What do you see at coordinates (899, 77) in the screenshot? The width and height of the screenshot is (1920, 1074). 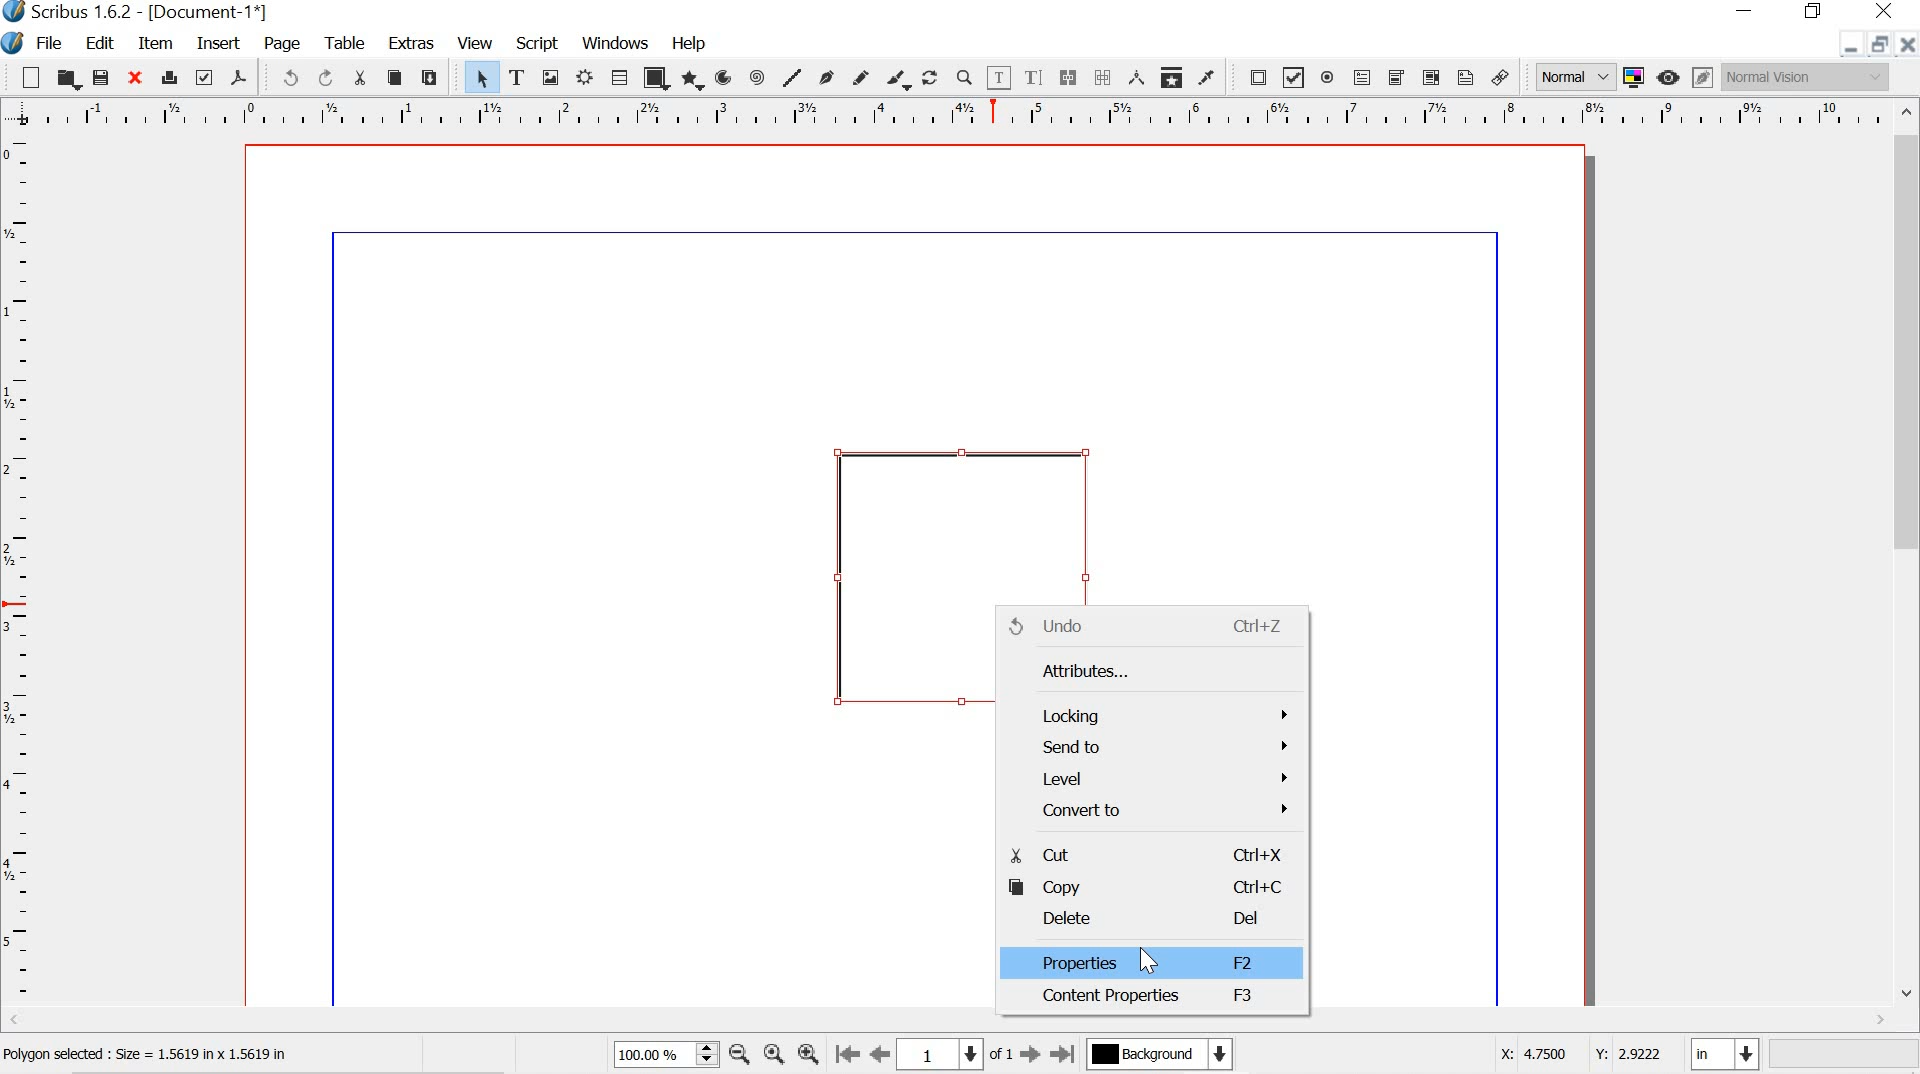 I see `calligraphic line` at bounding box center [899, 77].